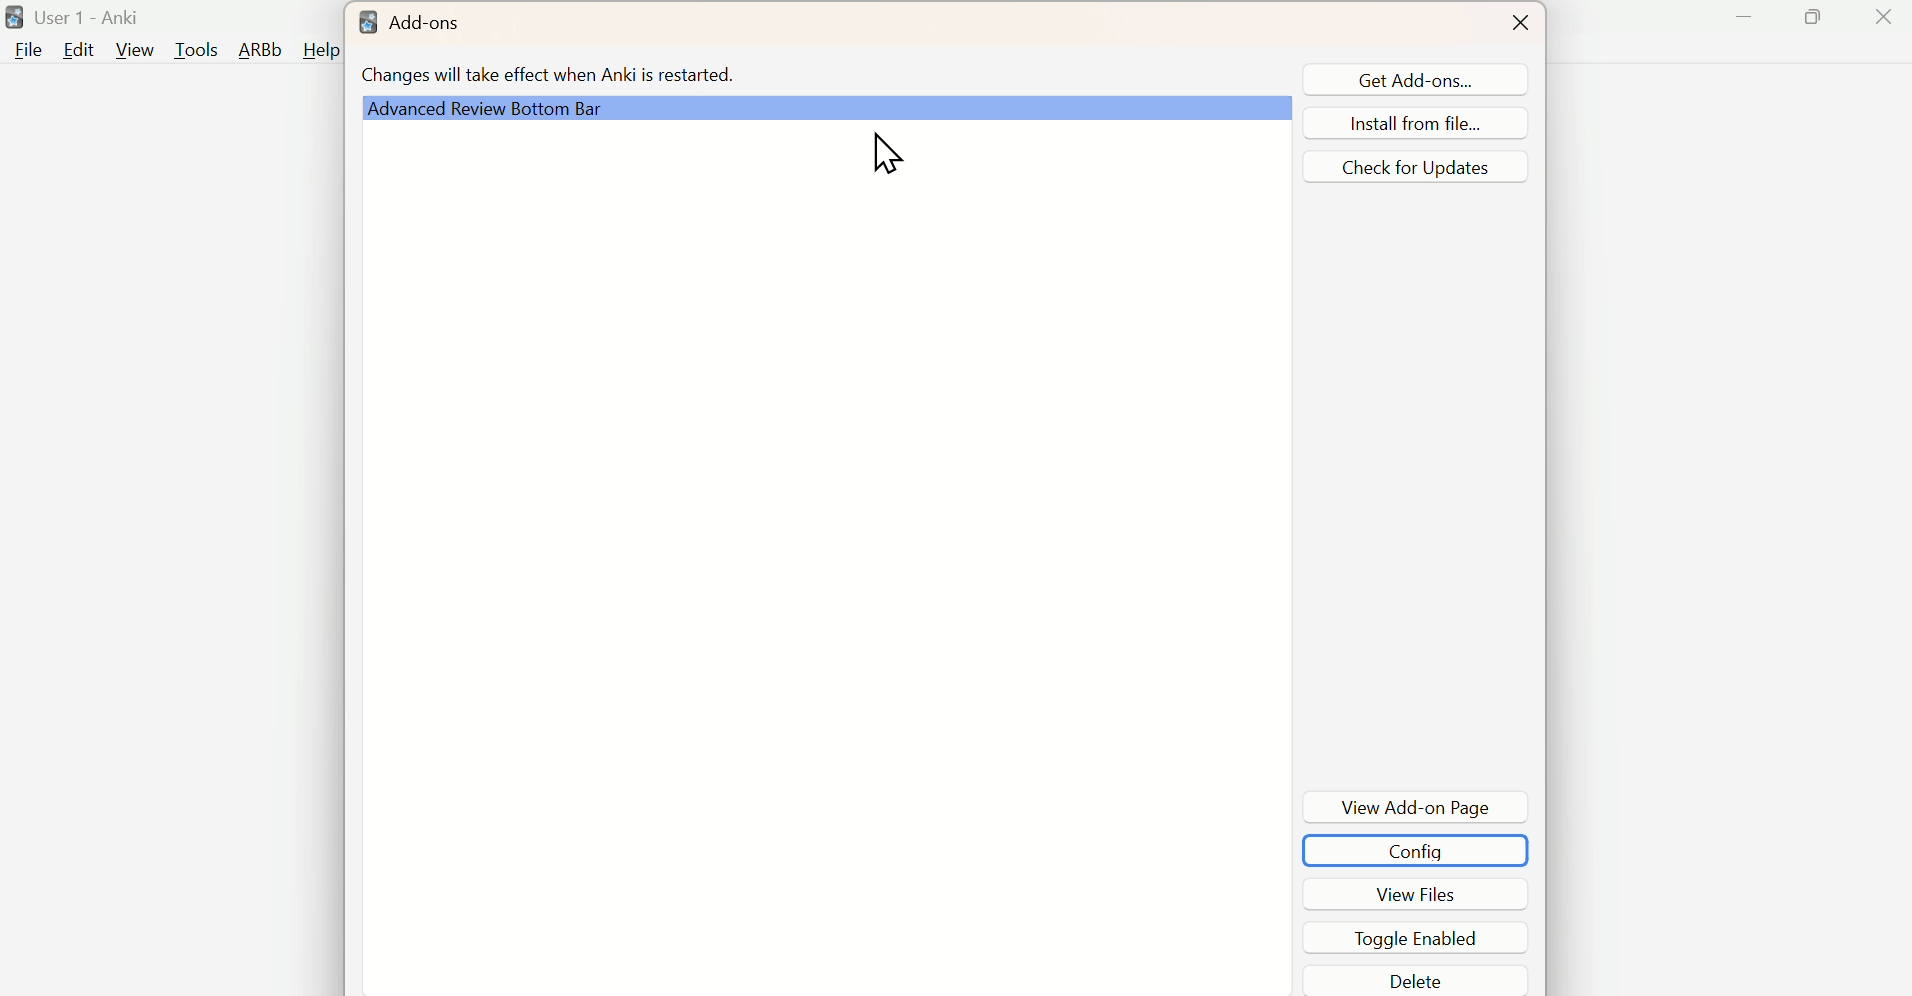 The image size is (1912, 996). I want to click on Get Add-ons..., so click(1409, 79).